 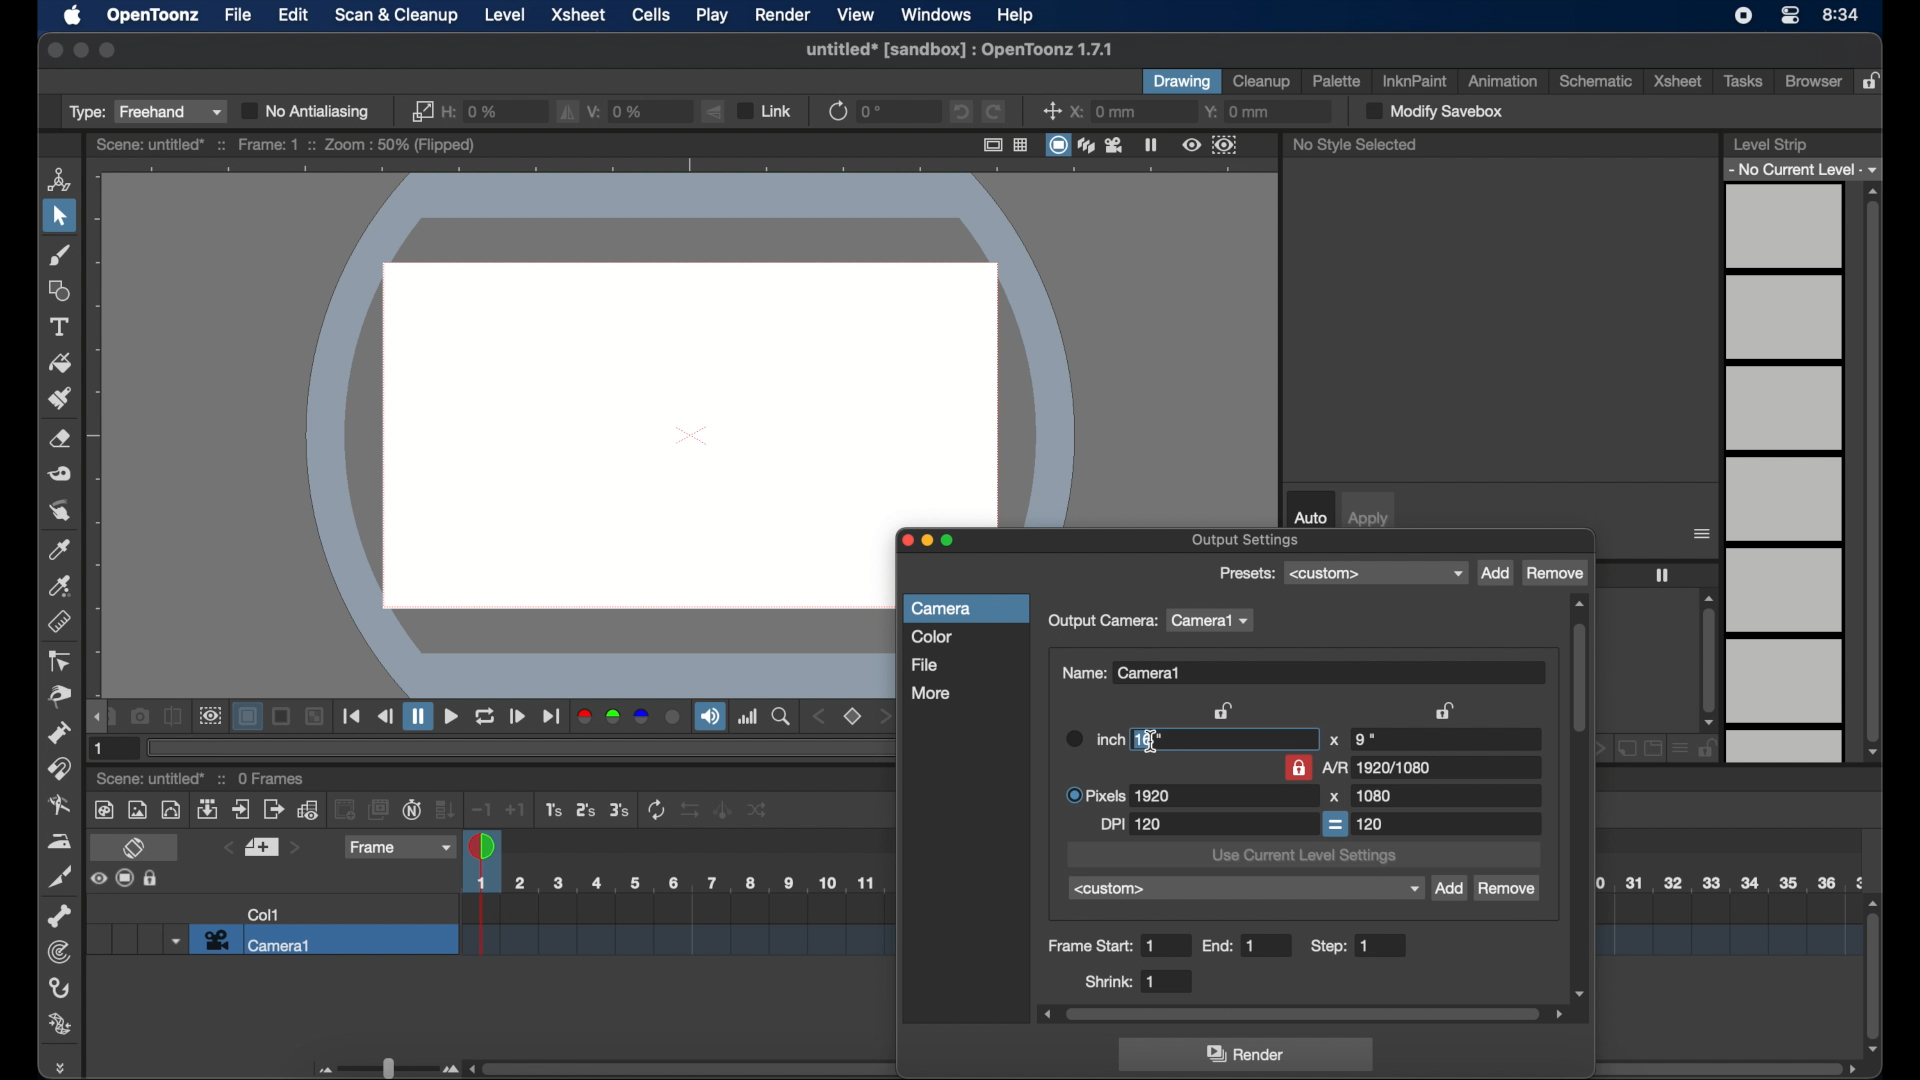 I want to click on 0, so click(x=874, y=111).